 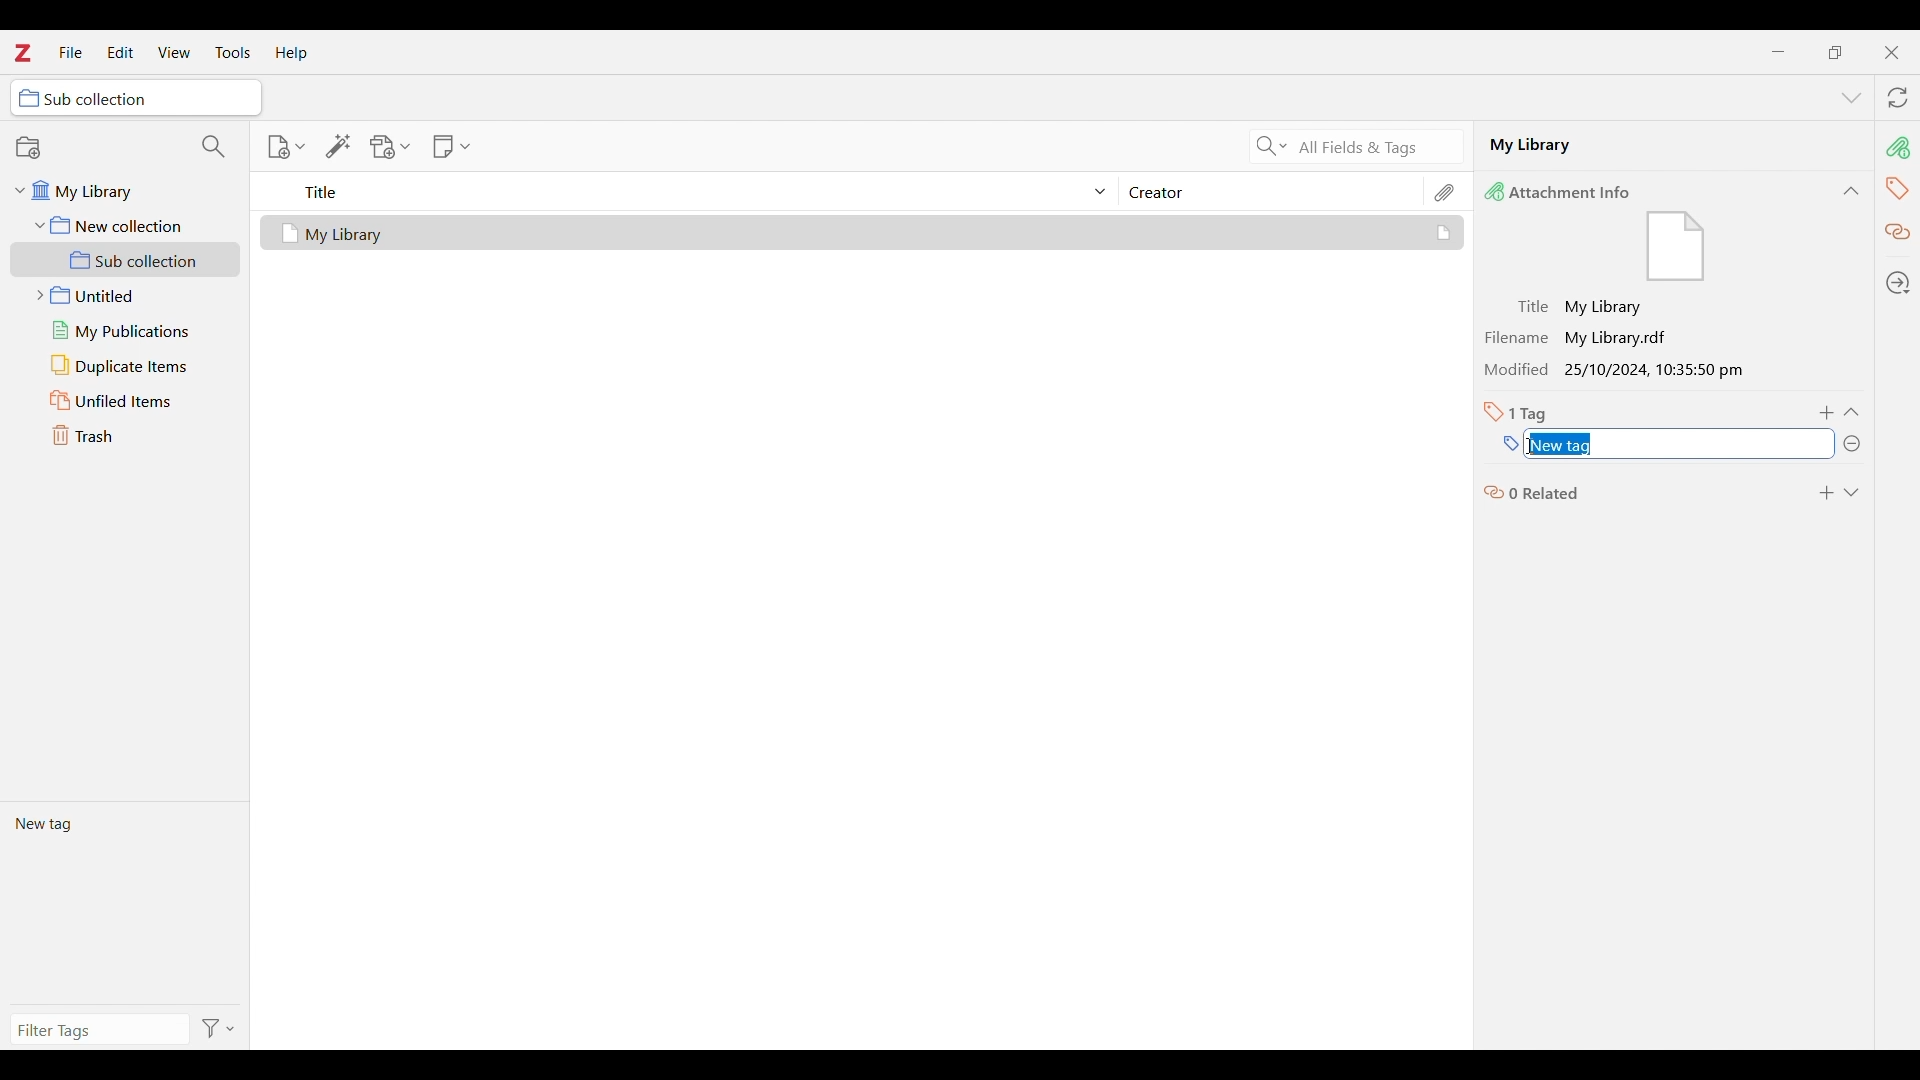 What do you see at coordinates (126, 260) in the screenshot?
I see `Sub collection folder` at bounding box center [126, 260].